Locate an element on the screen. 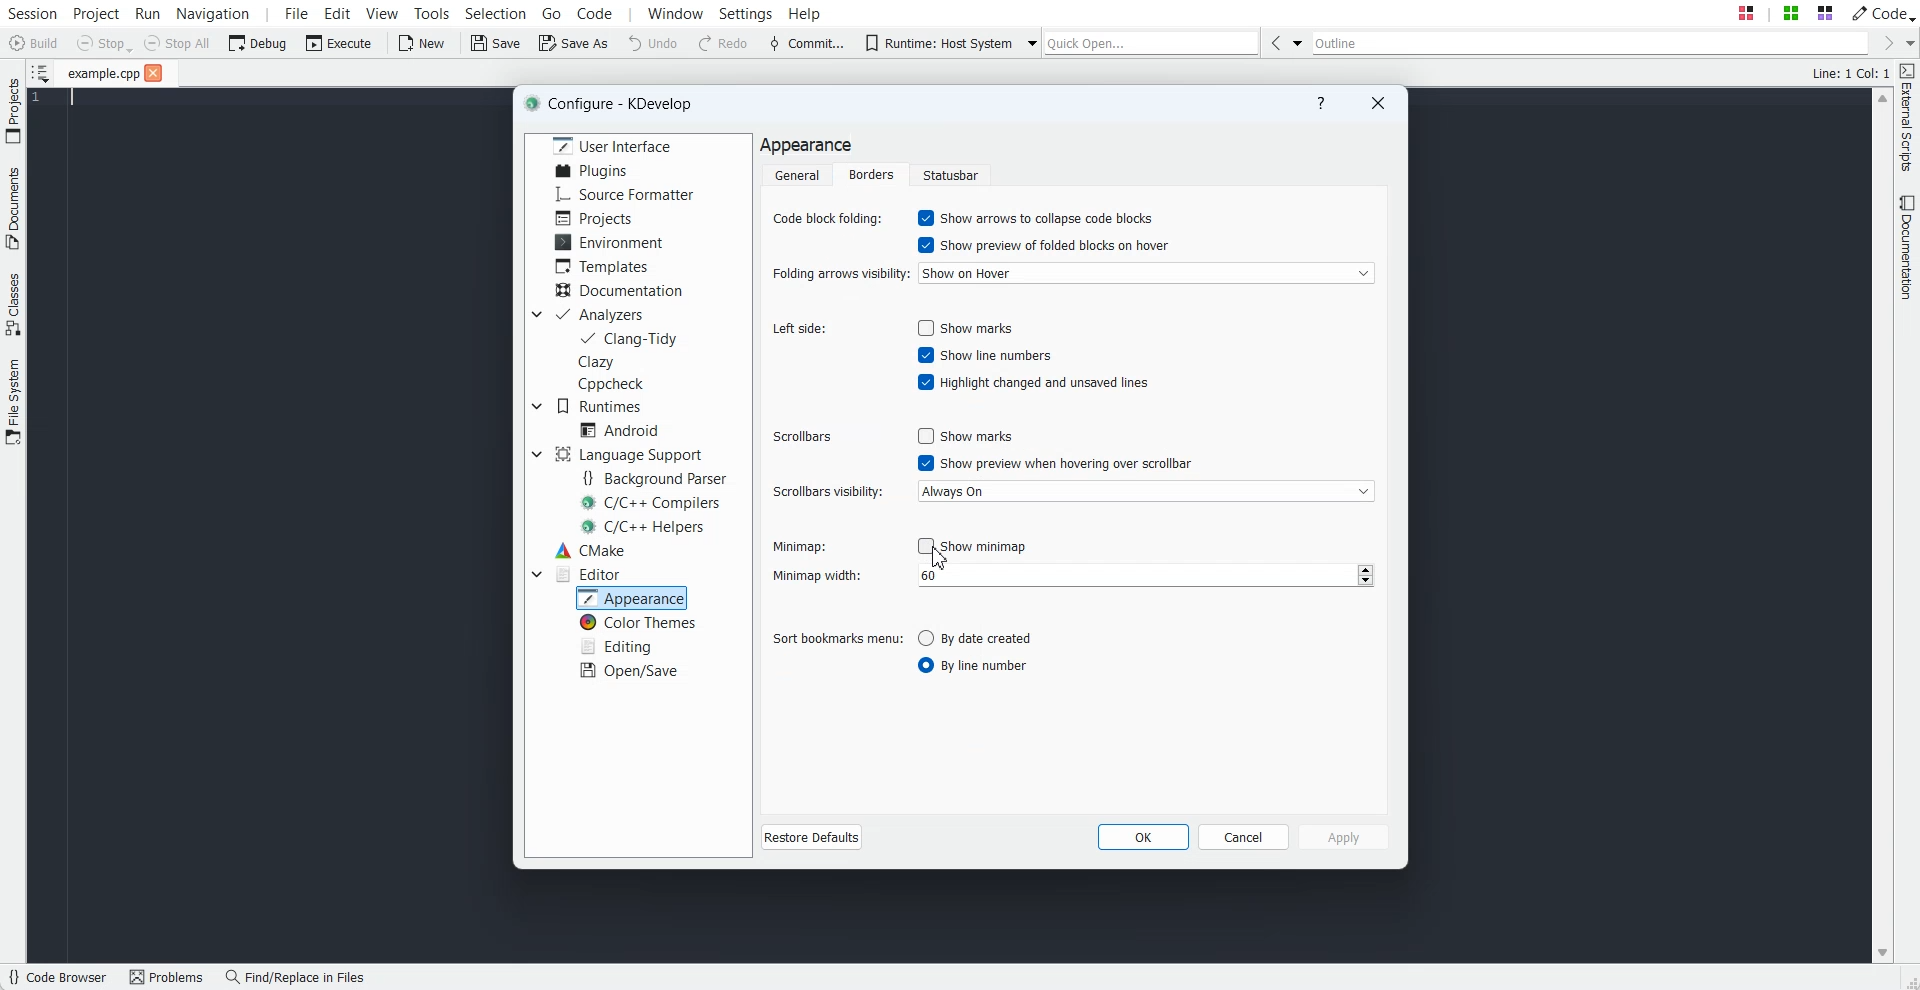 The width and height of the screenshot is (1920, 990). Undo is located at coordinates (653, 43).